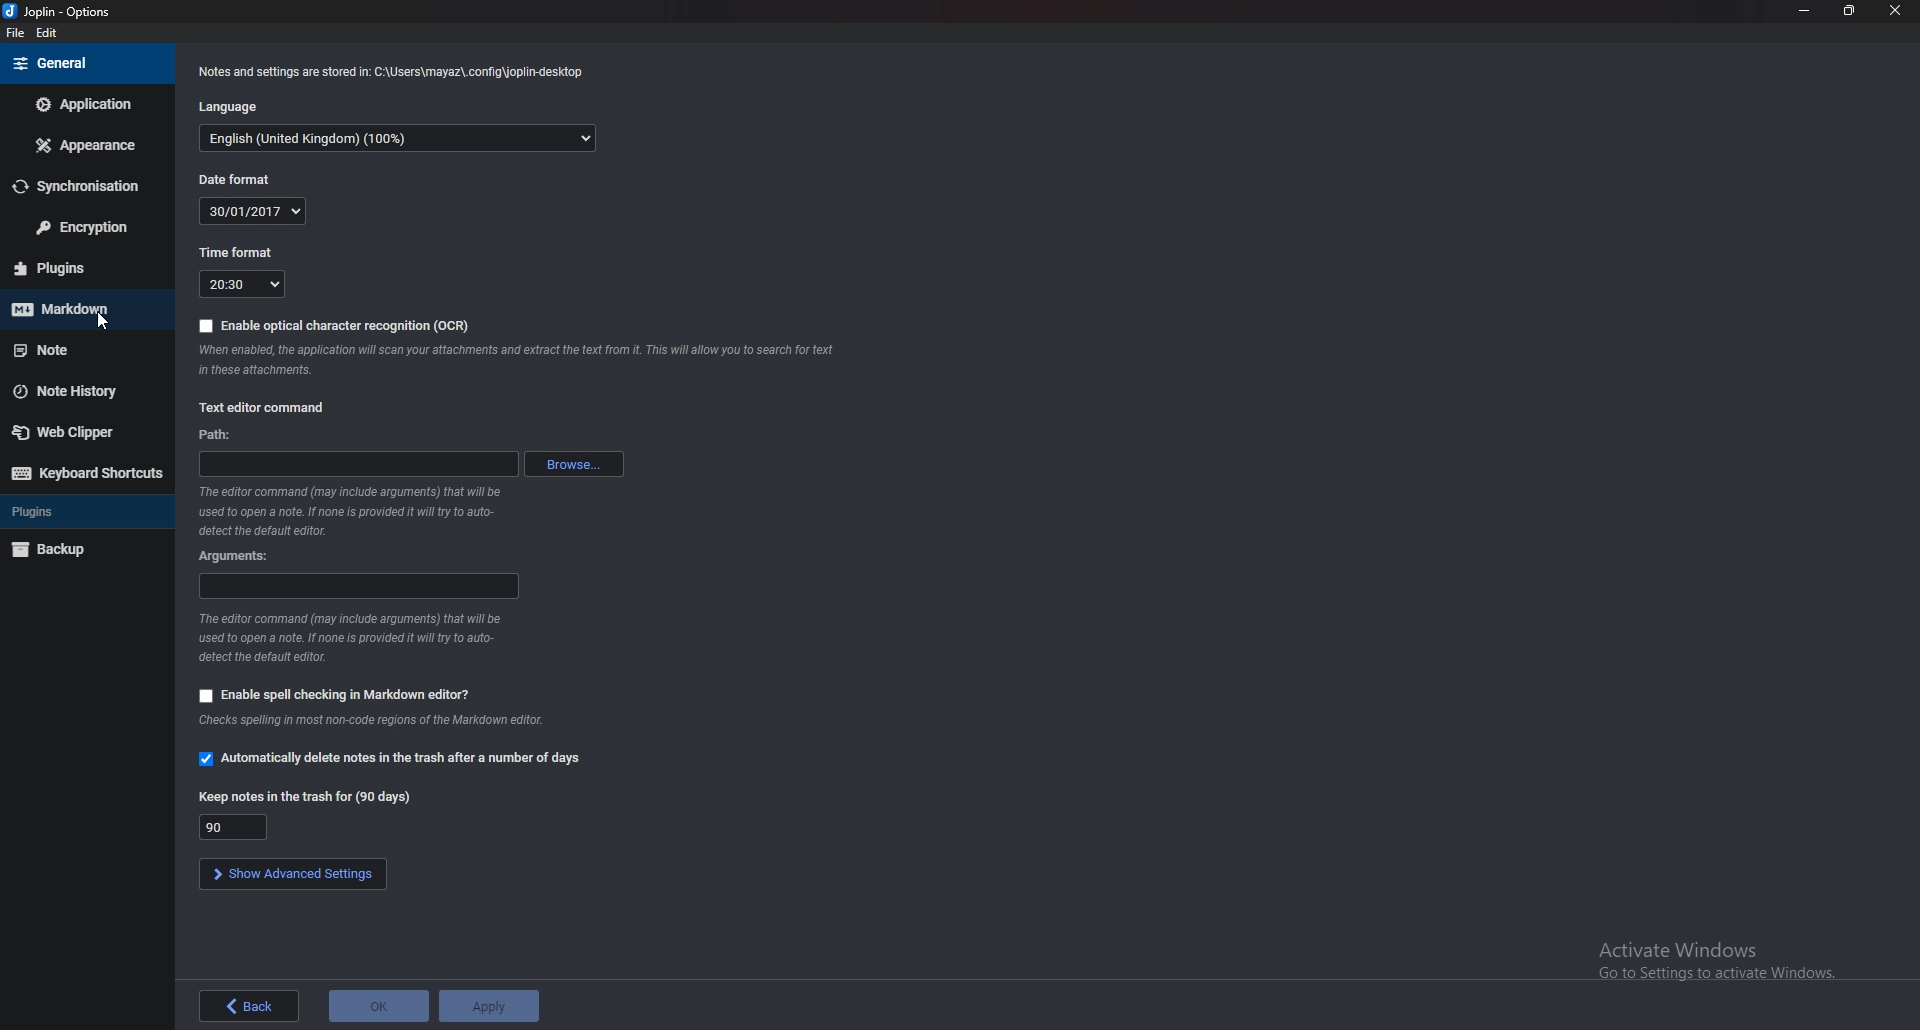  Describe the element at coordinates (232, 826) in the screenshot. I see `Keep notes in trash for` at that location.